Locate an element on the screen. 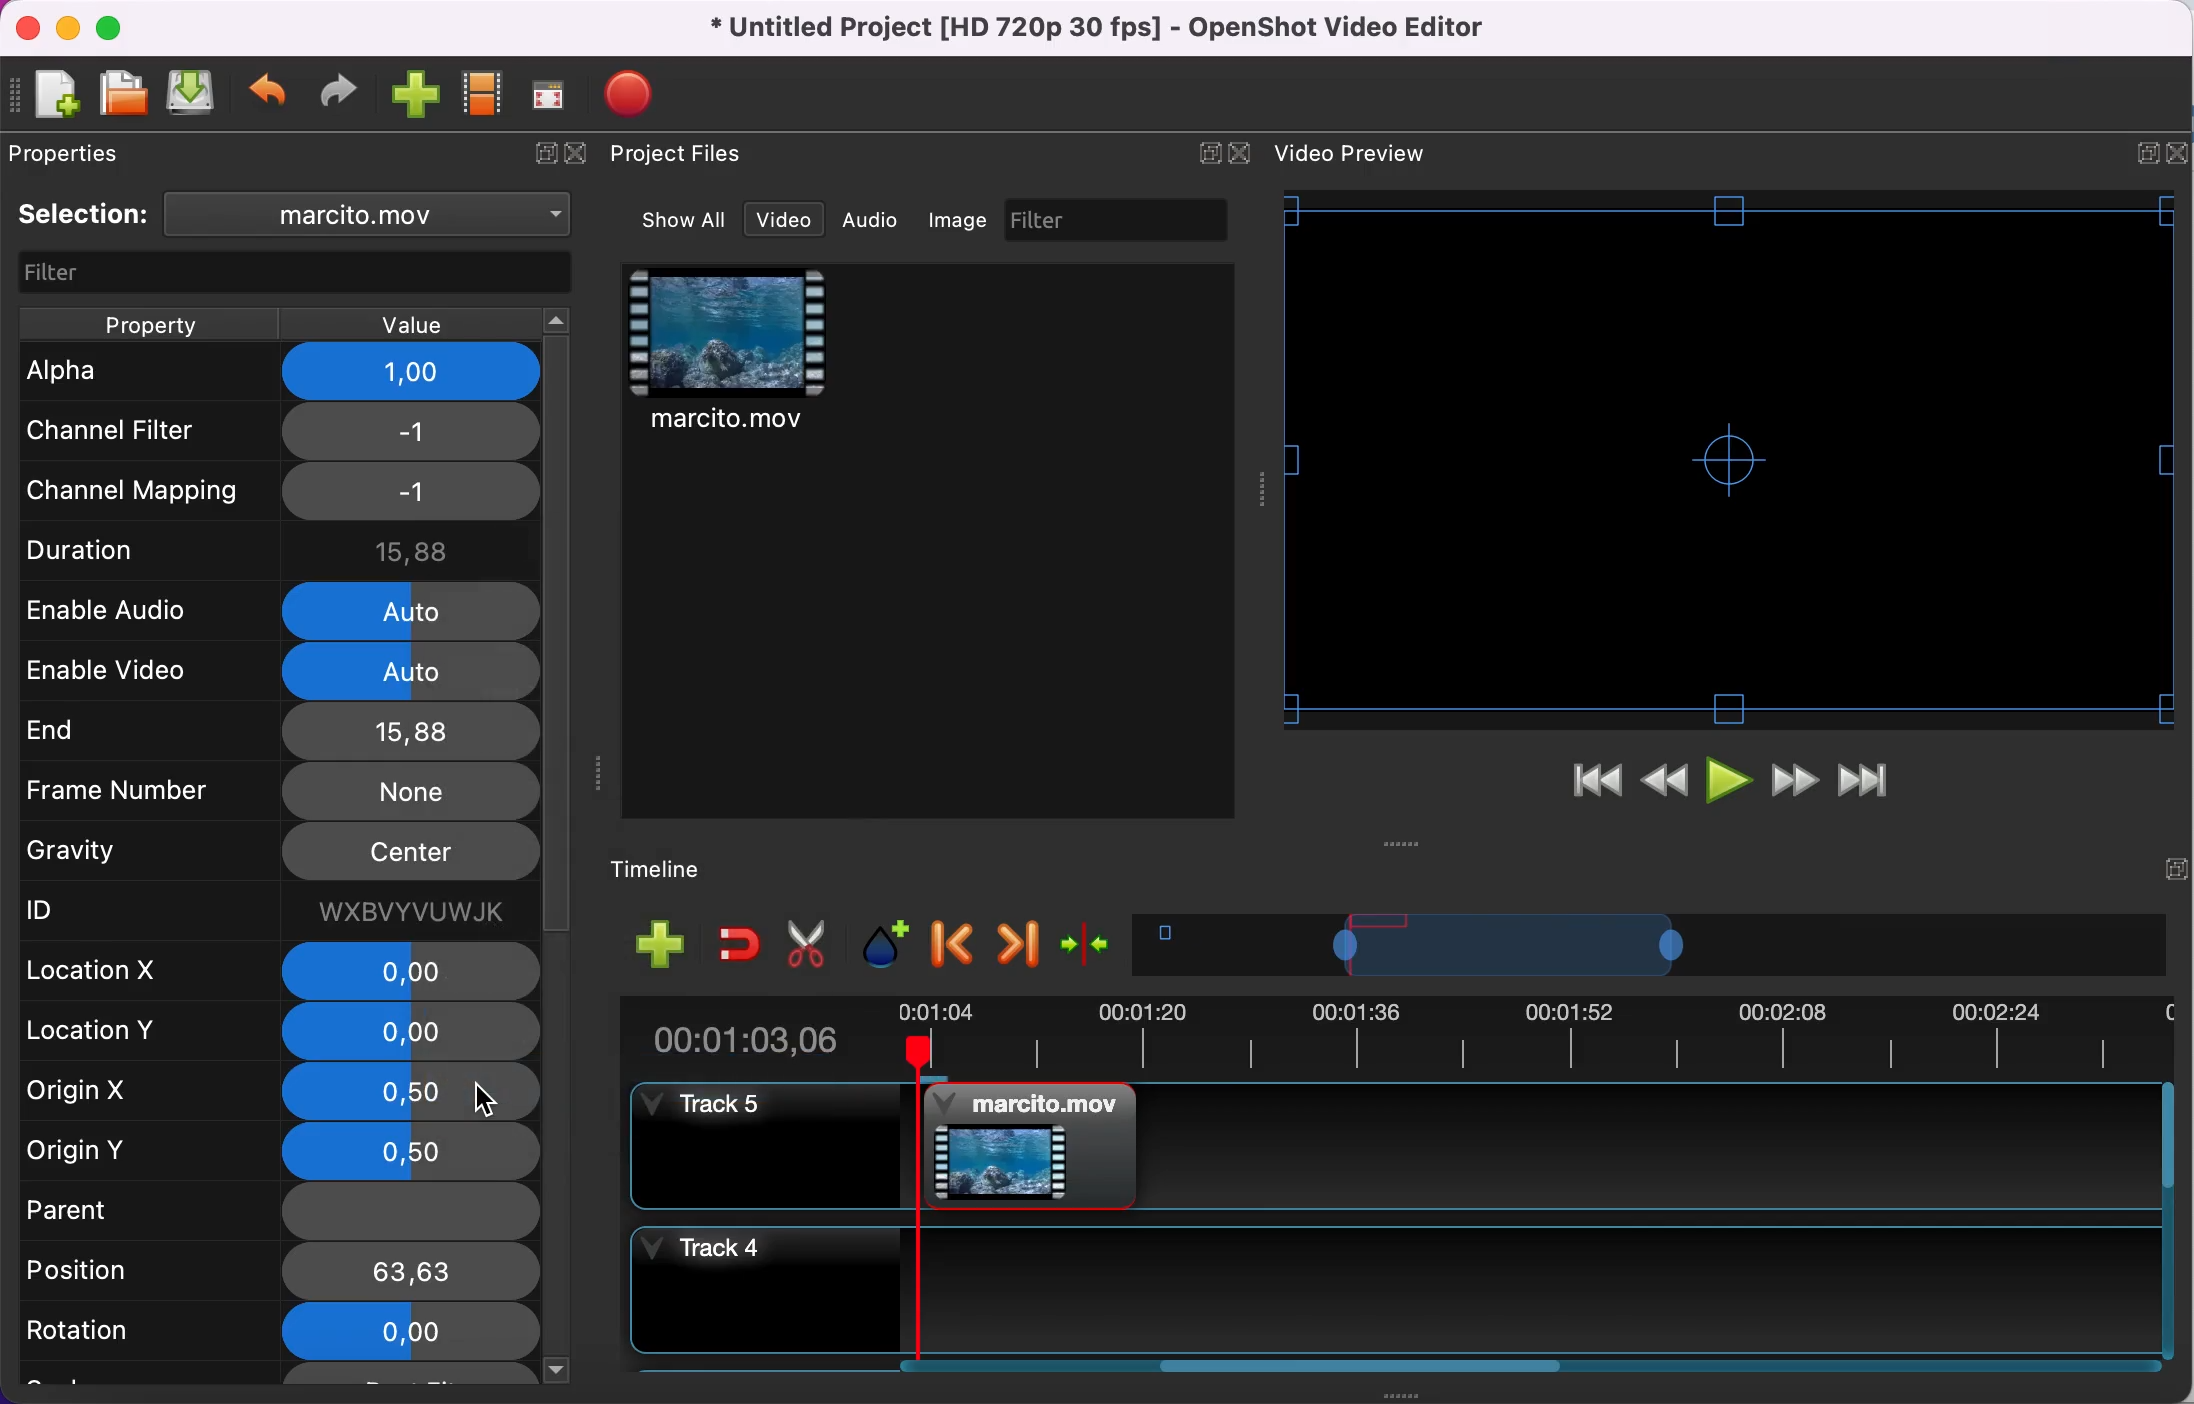 Image resolution: width=2194 pixels, height=1404 pixels. timeline is located at coordinates (672, 871).